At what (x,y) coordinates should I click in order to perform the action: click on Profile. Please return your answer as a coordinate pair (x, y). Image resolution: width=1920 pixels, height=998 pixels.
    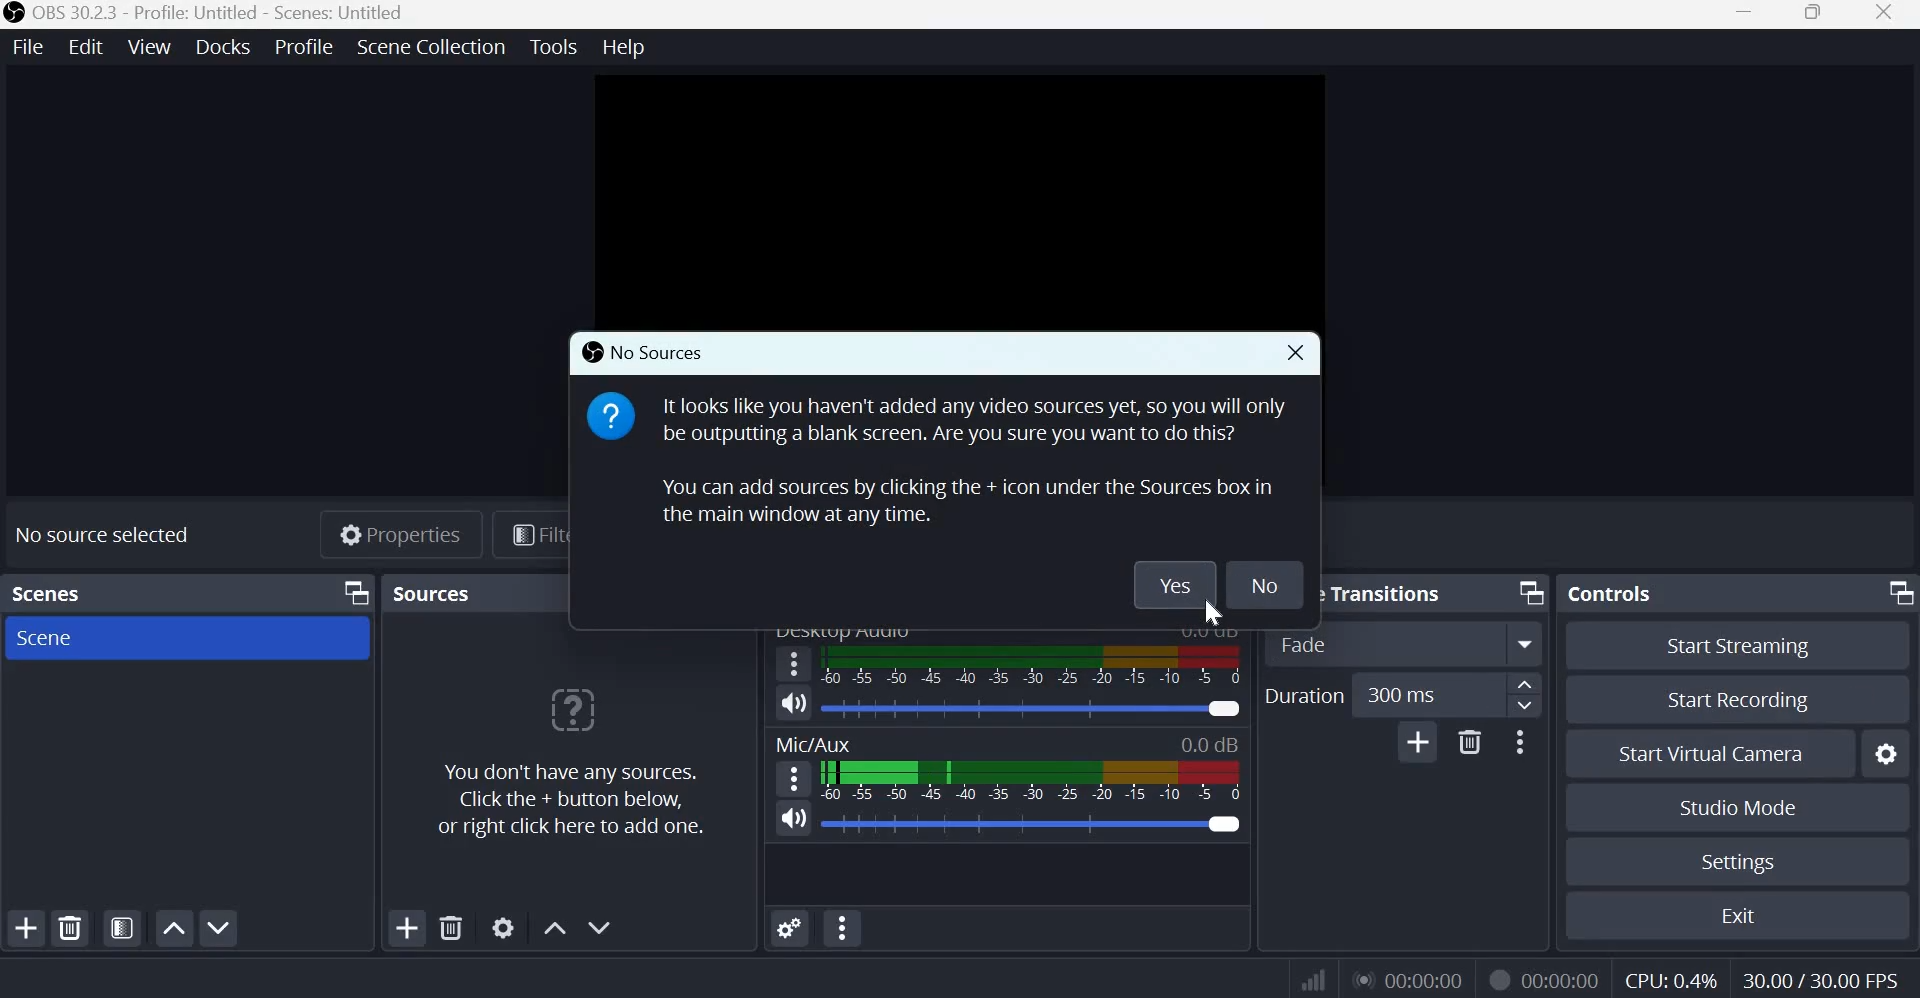
    Looking at the image, I should click on (302, 49).